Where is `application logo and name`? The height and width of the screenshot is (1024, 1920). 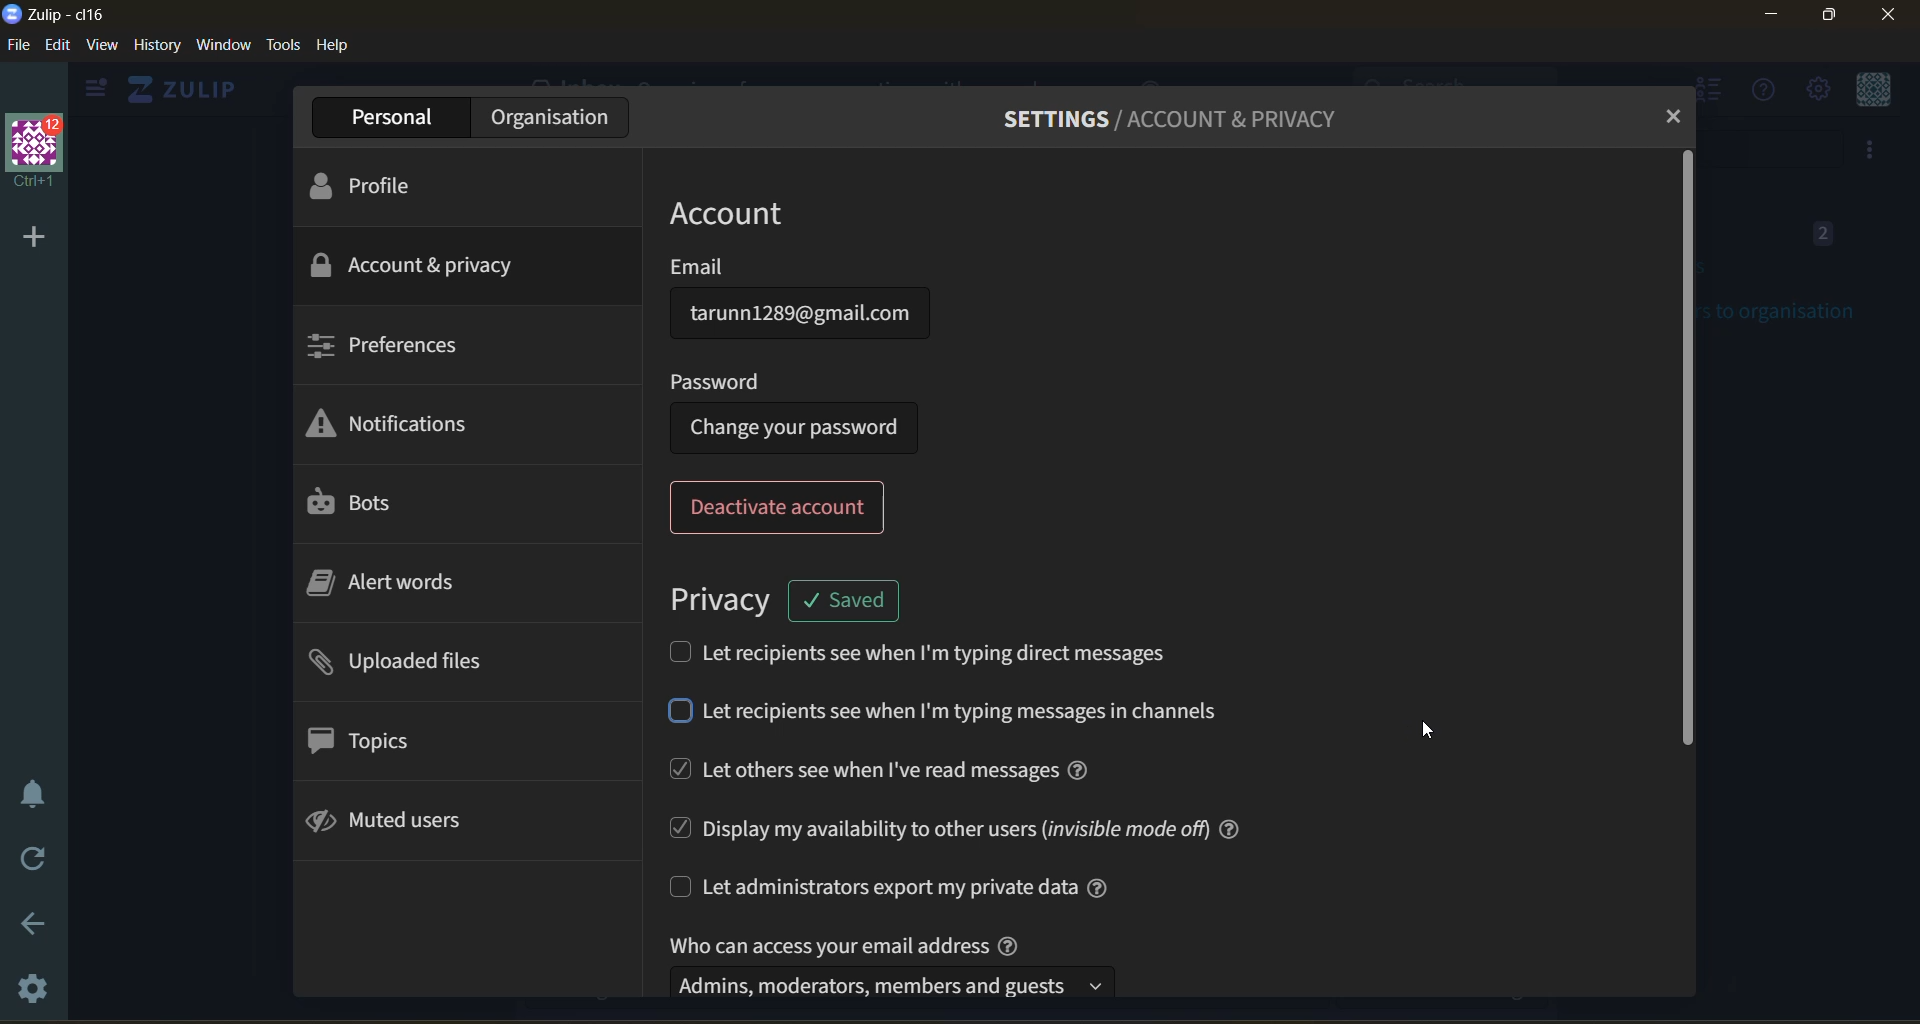 application logo and name is located at coordinates (60, 13).